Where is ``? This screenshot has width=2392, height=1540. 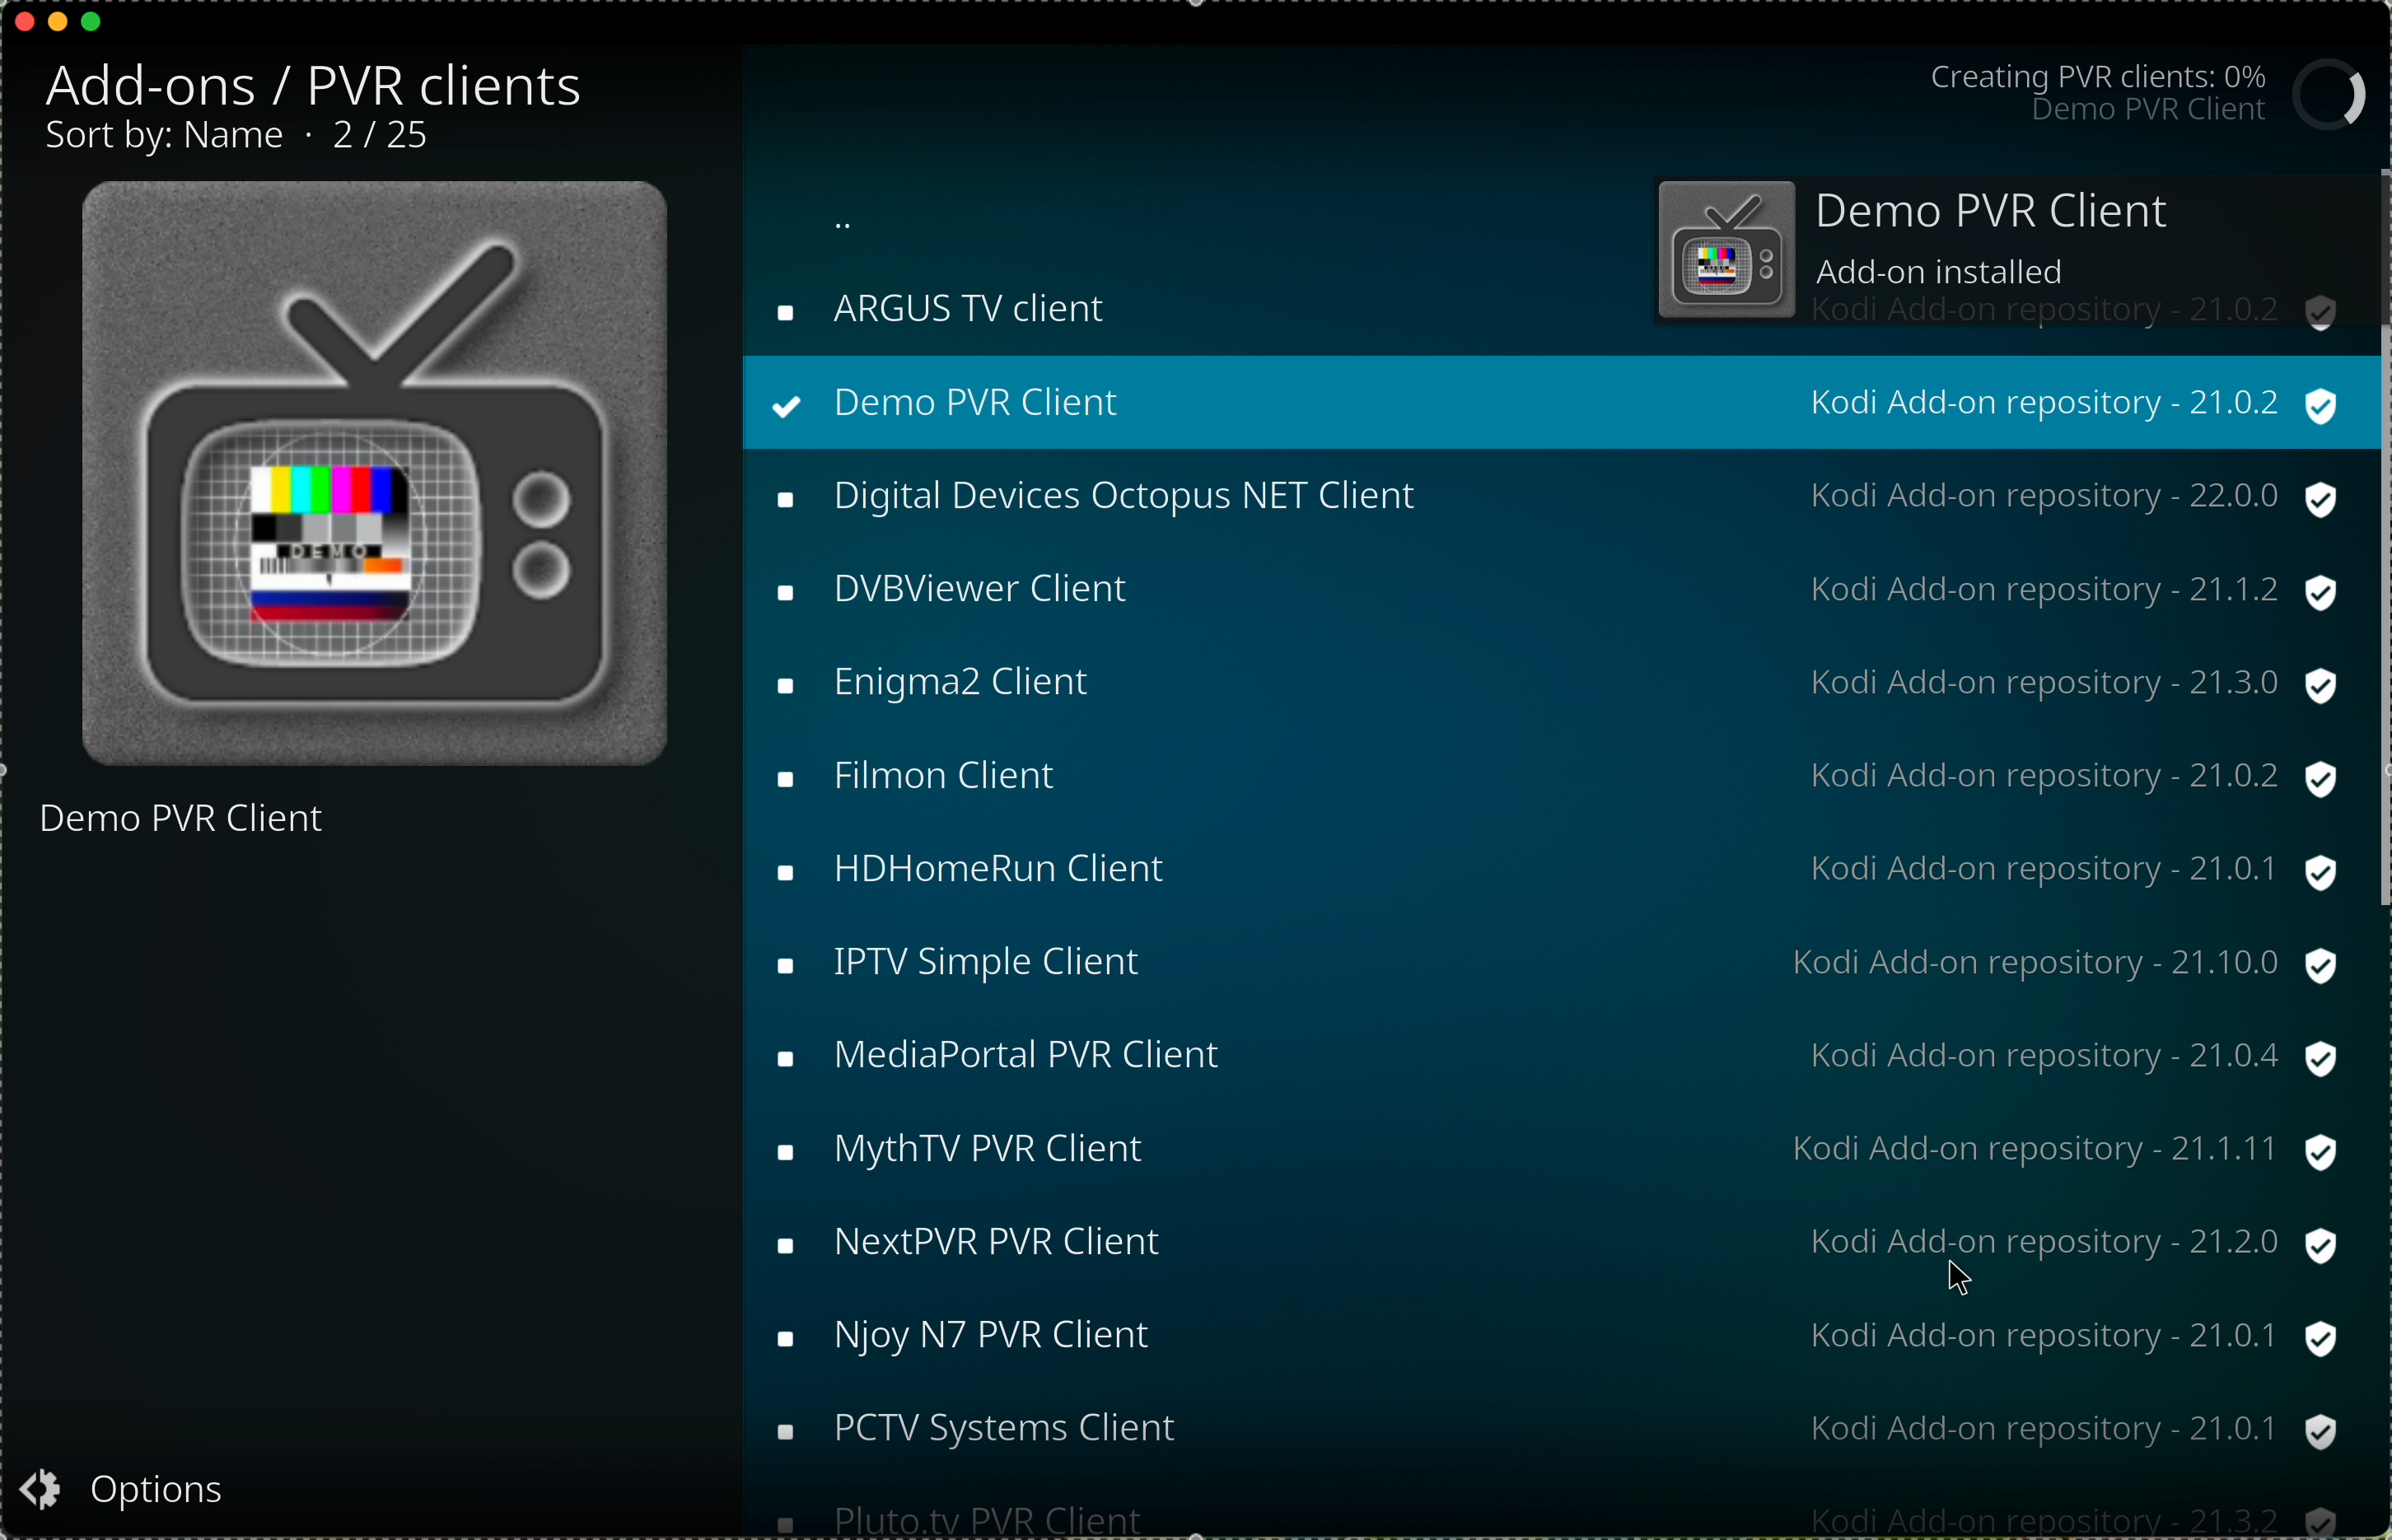  is located at coordinates (1548, 497).